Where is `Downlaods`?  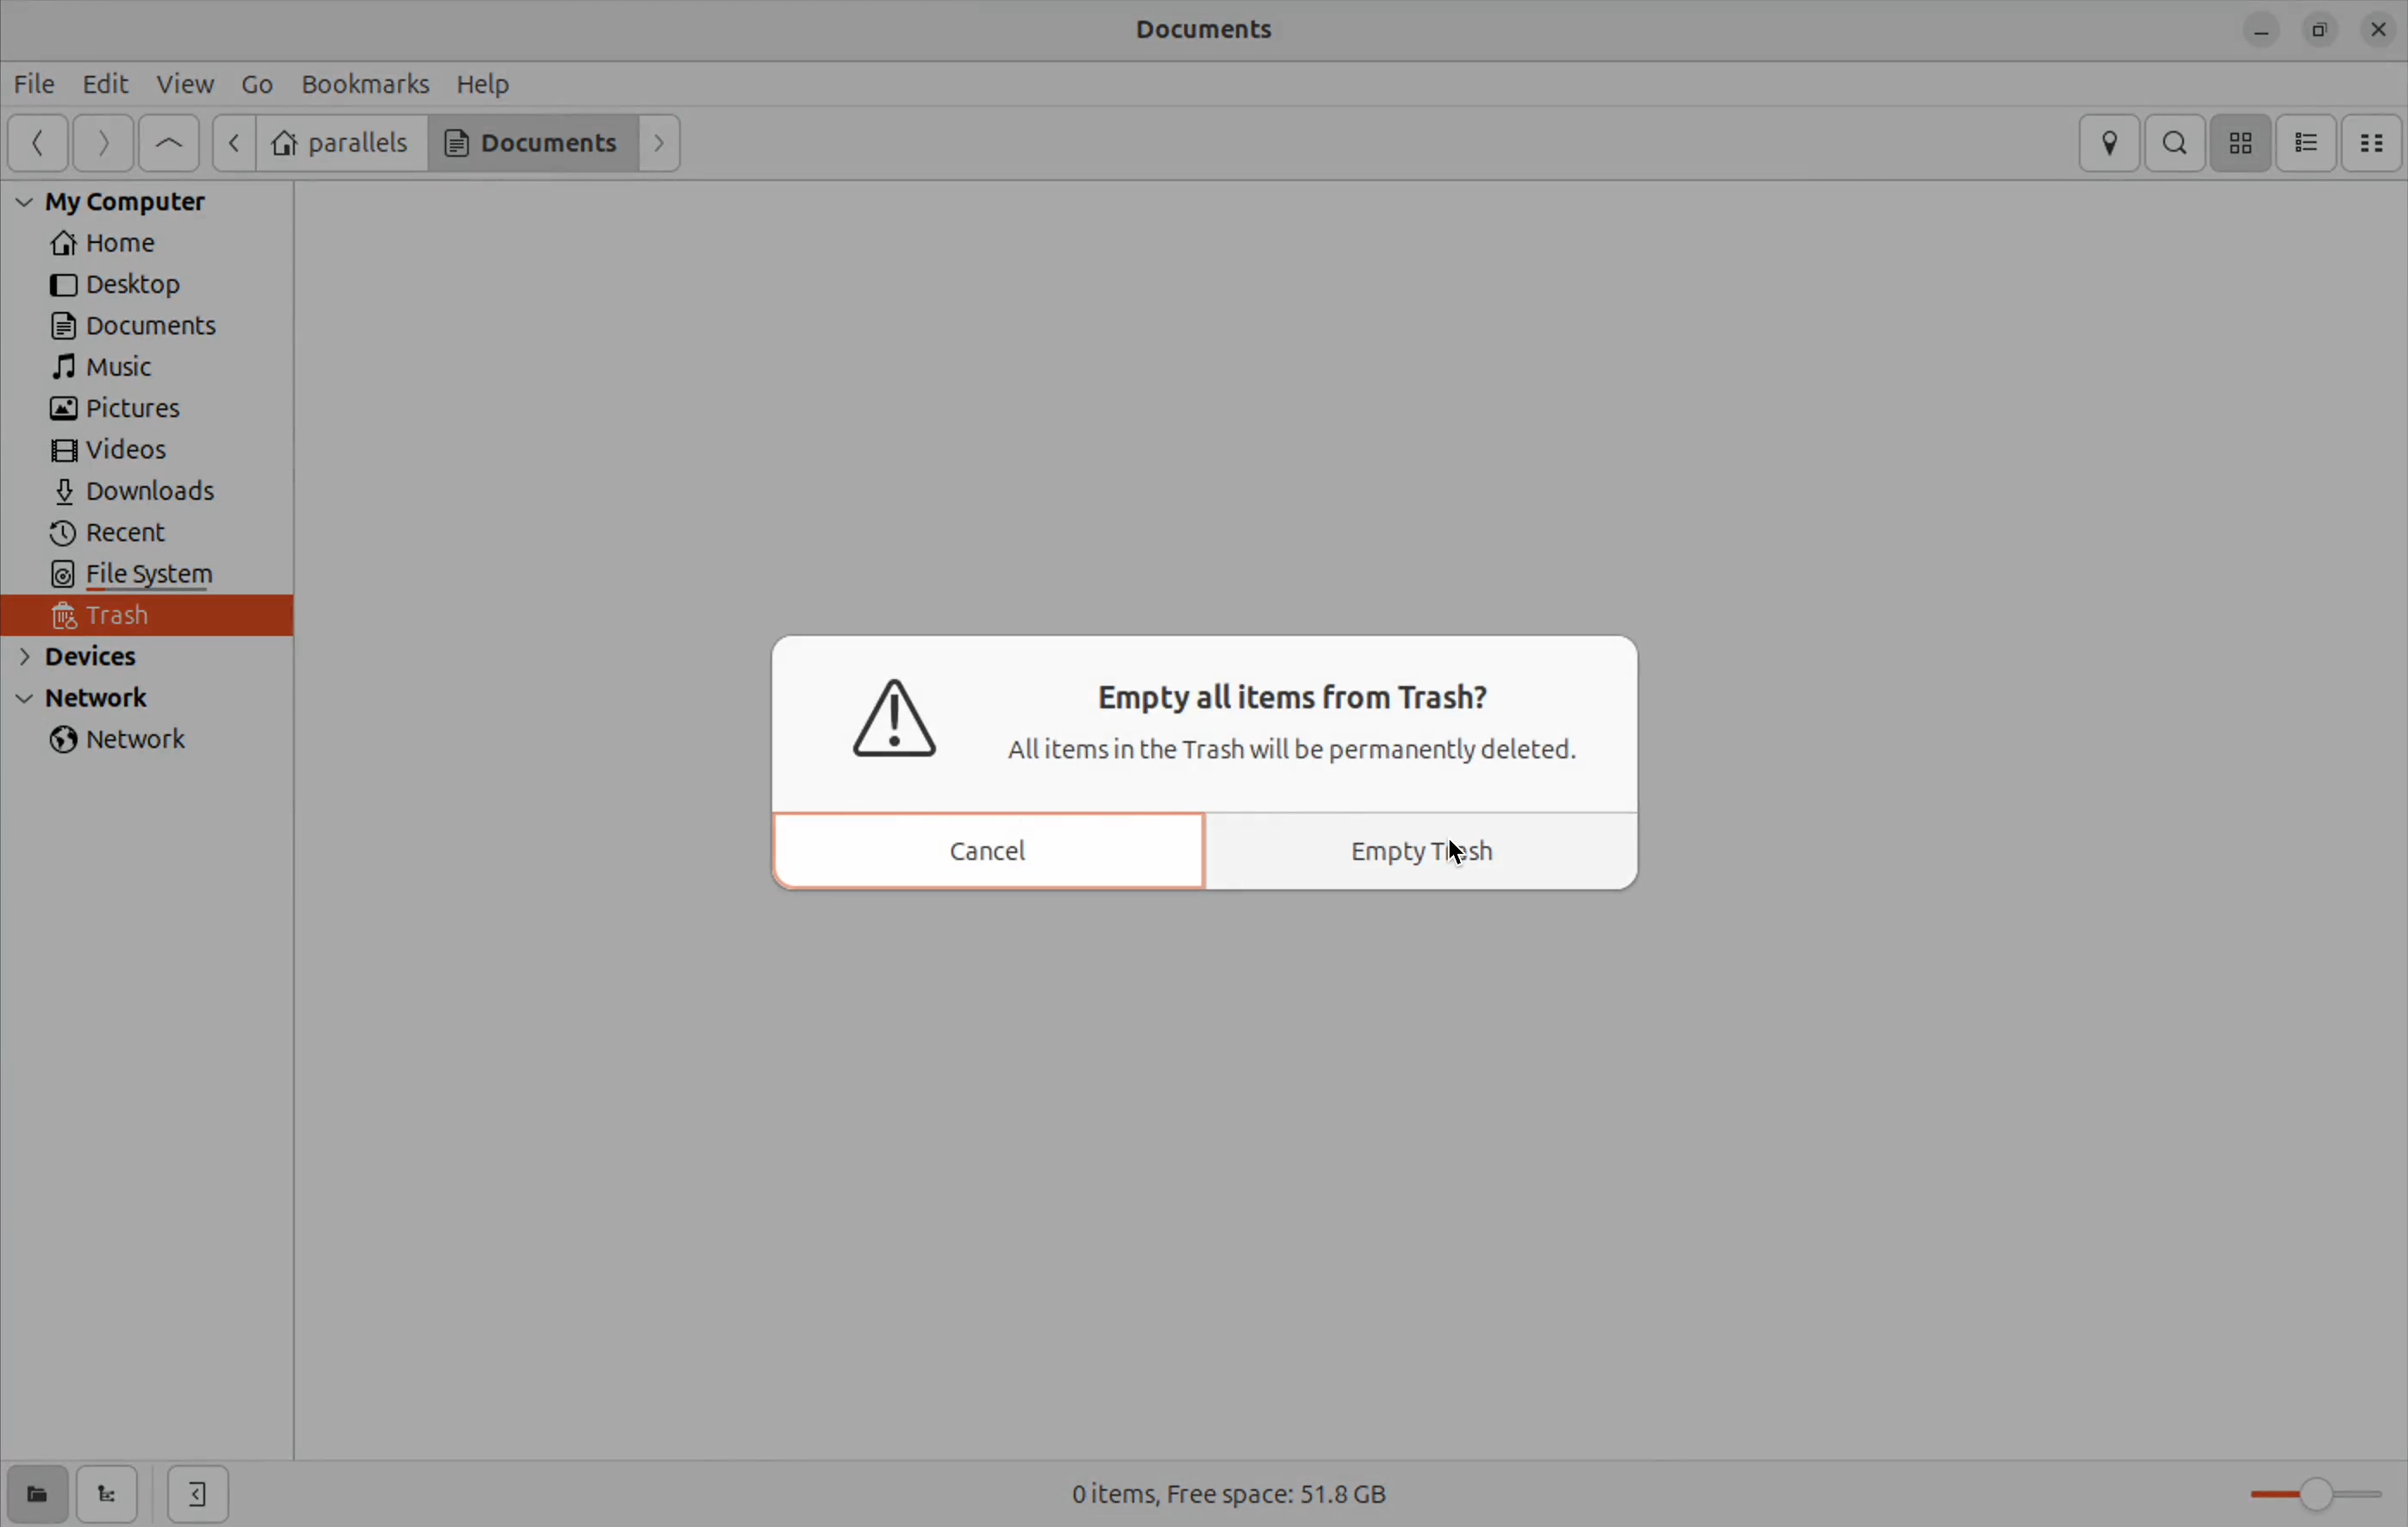 Downlaods is located at coordinates (143, 494).